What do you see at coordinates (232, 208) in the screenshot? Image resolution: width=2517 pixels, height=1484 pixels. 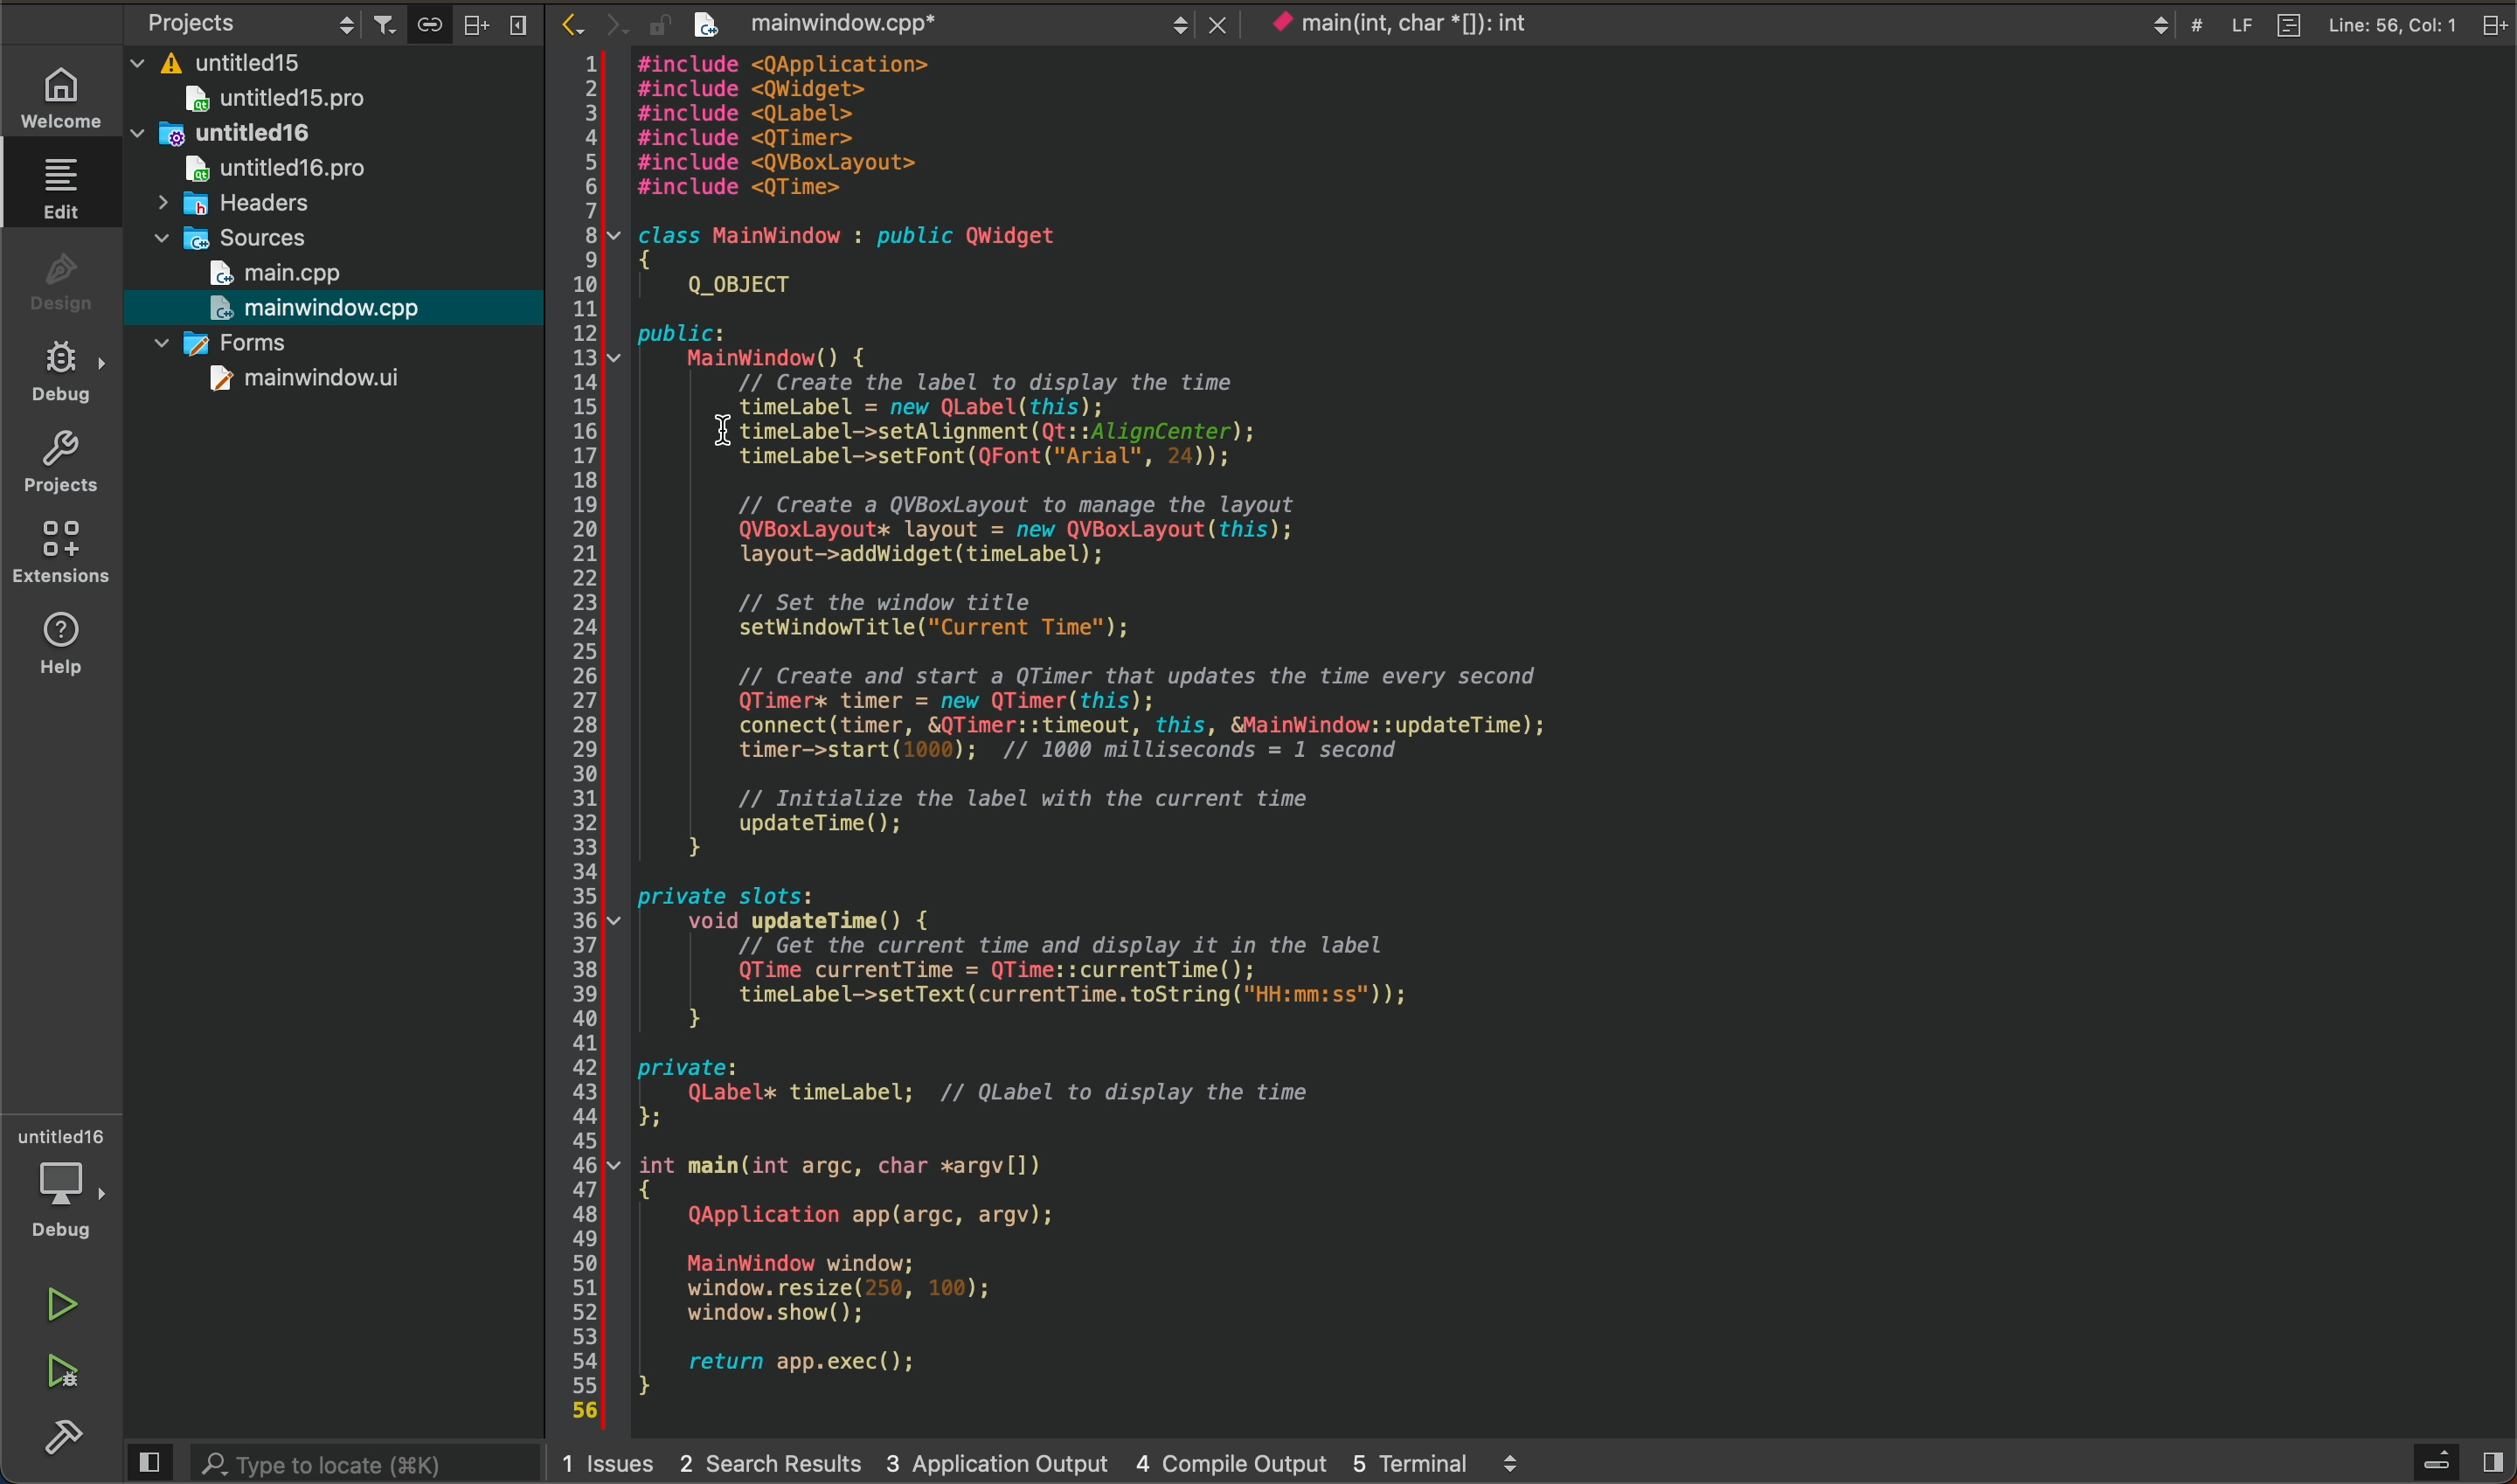 I see `headers` at bounding box center [232, 208].